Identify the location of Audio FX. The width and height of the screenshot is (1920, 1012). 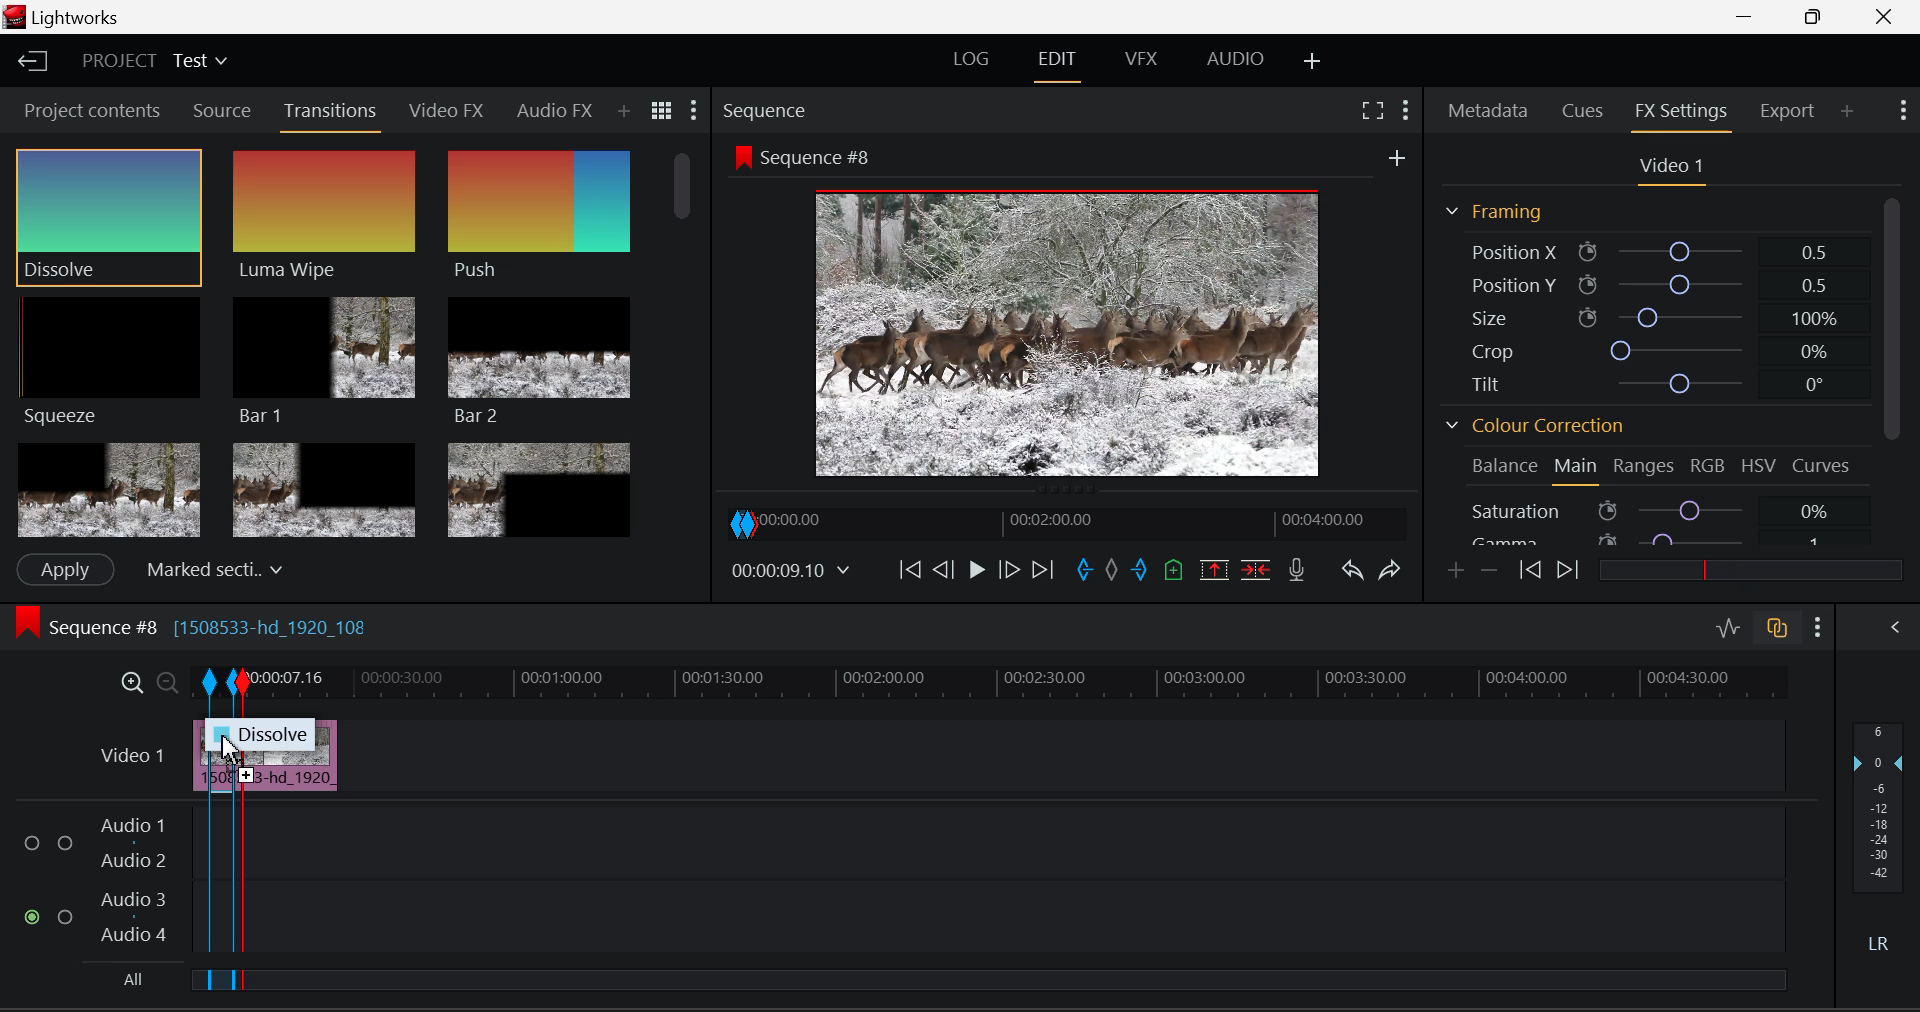
(555, 110).